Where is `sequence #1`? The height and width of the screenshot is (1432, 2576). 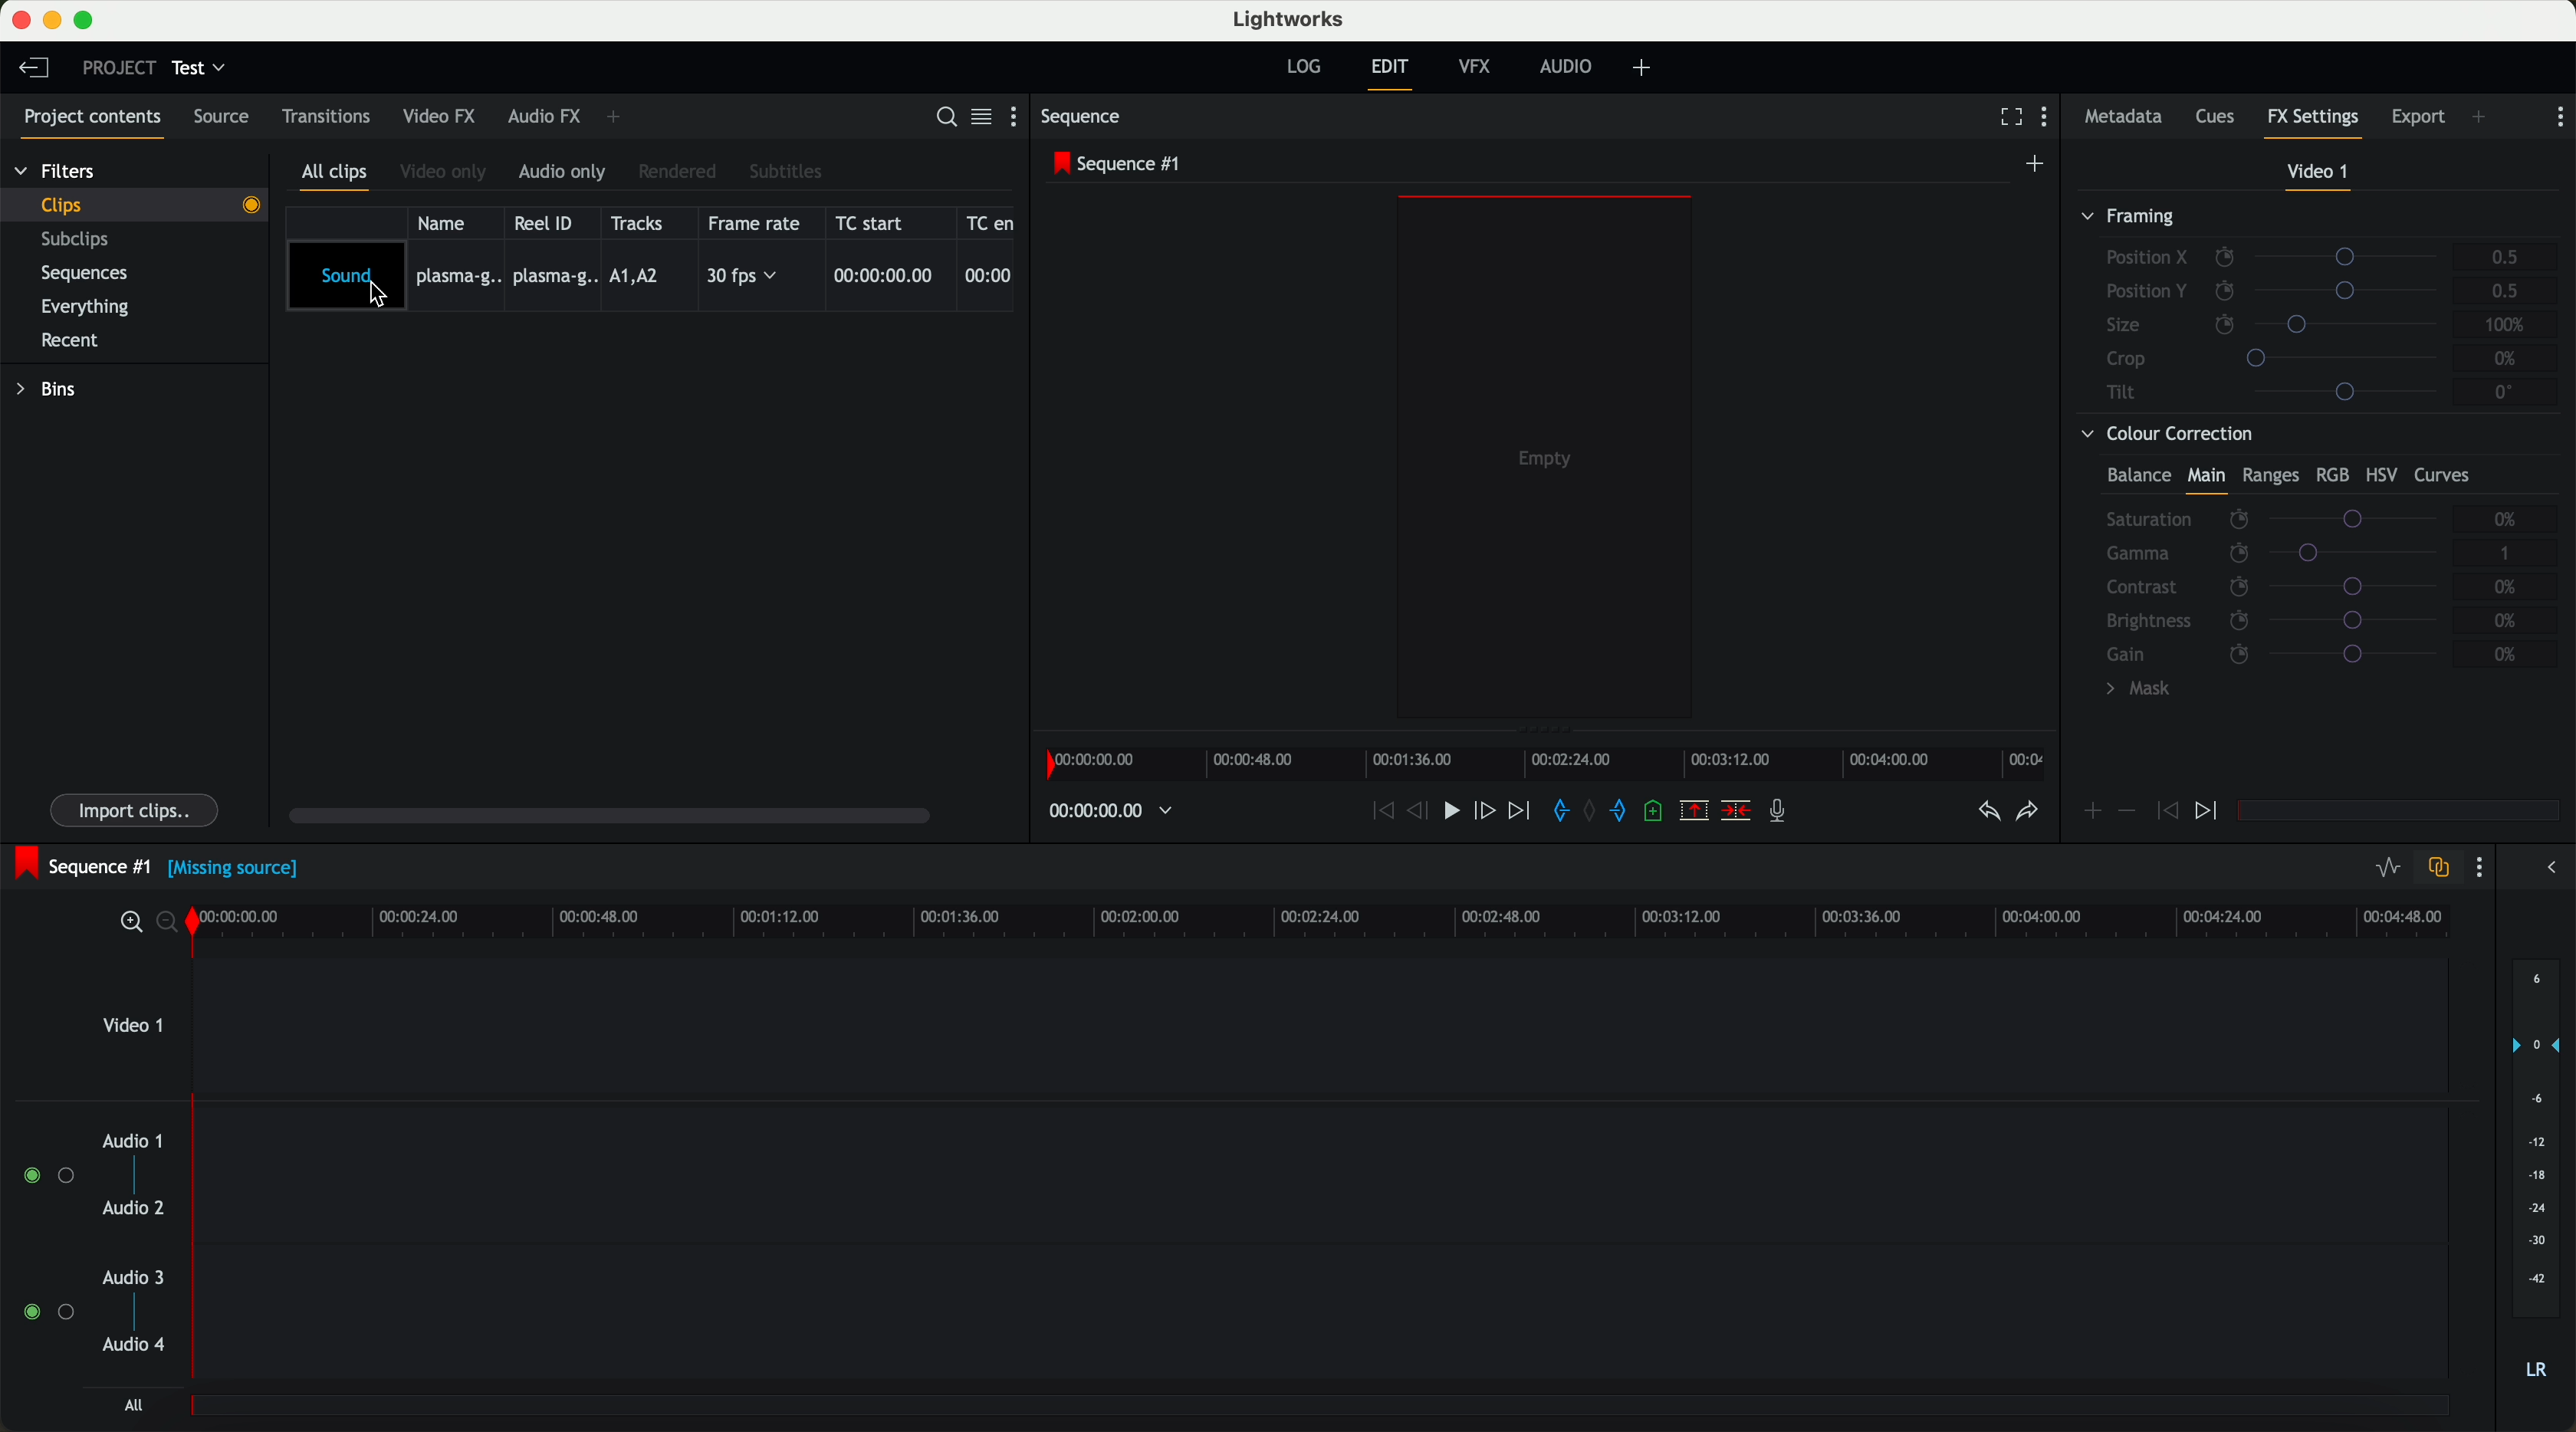
sequence #1 is located at coordinates (1120, 165).